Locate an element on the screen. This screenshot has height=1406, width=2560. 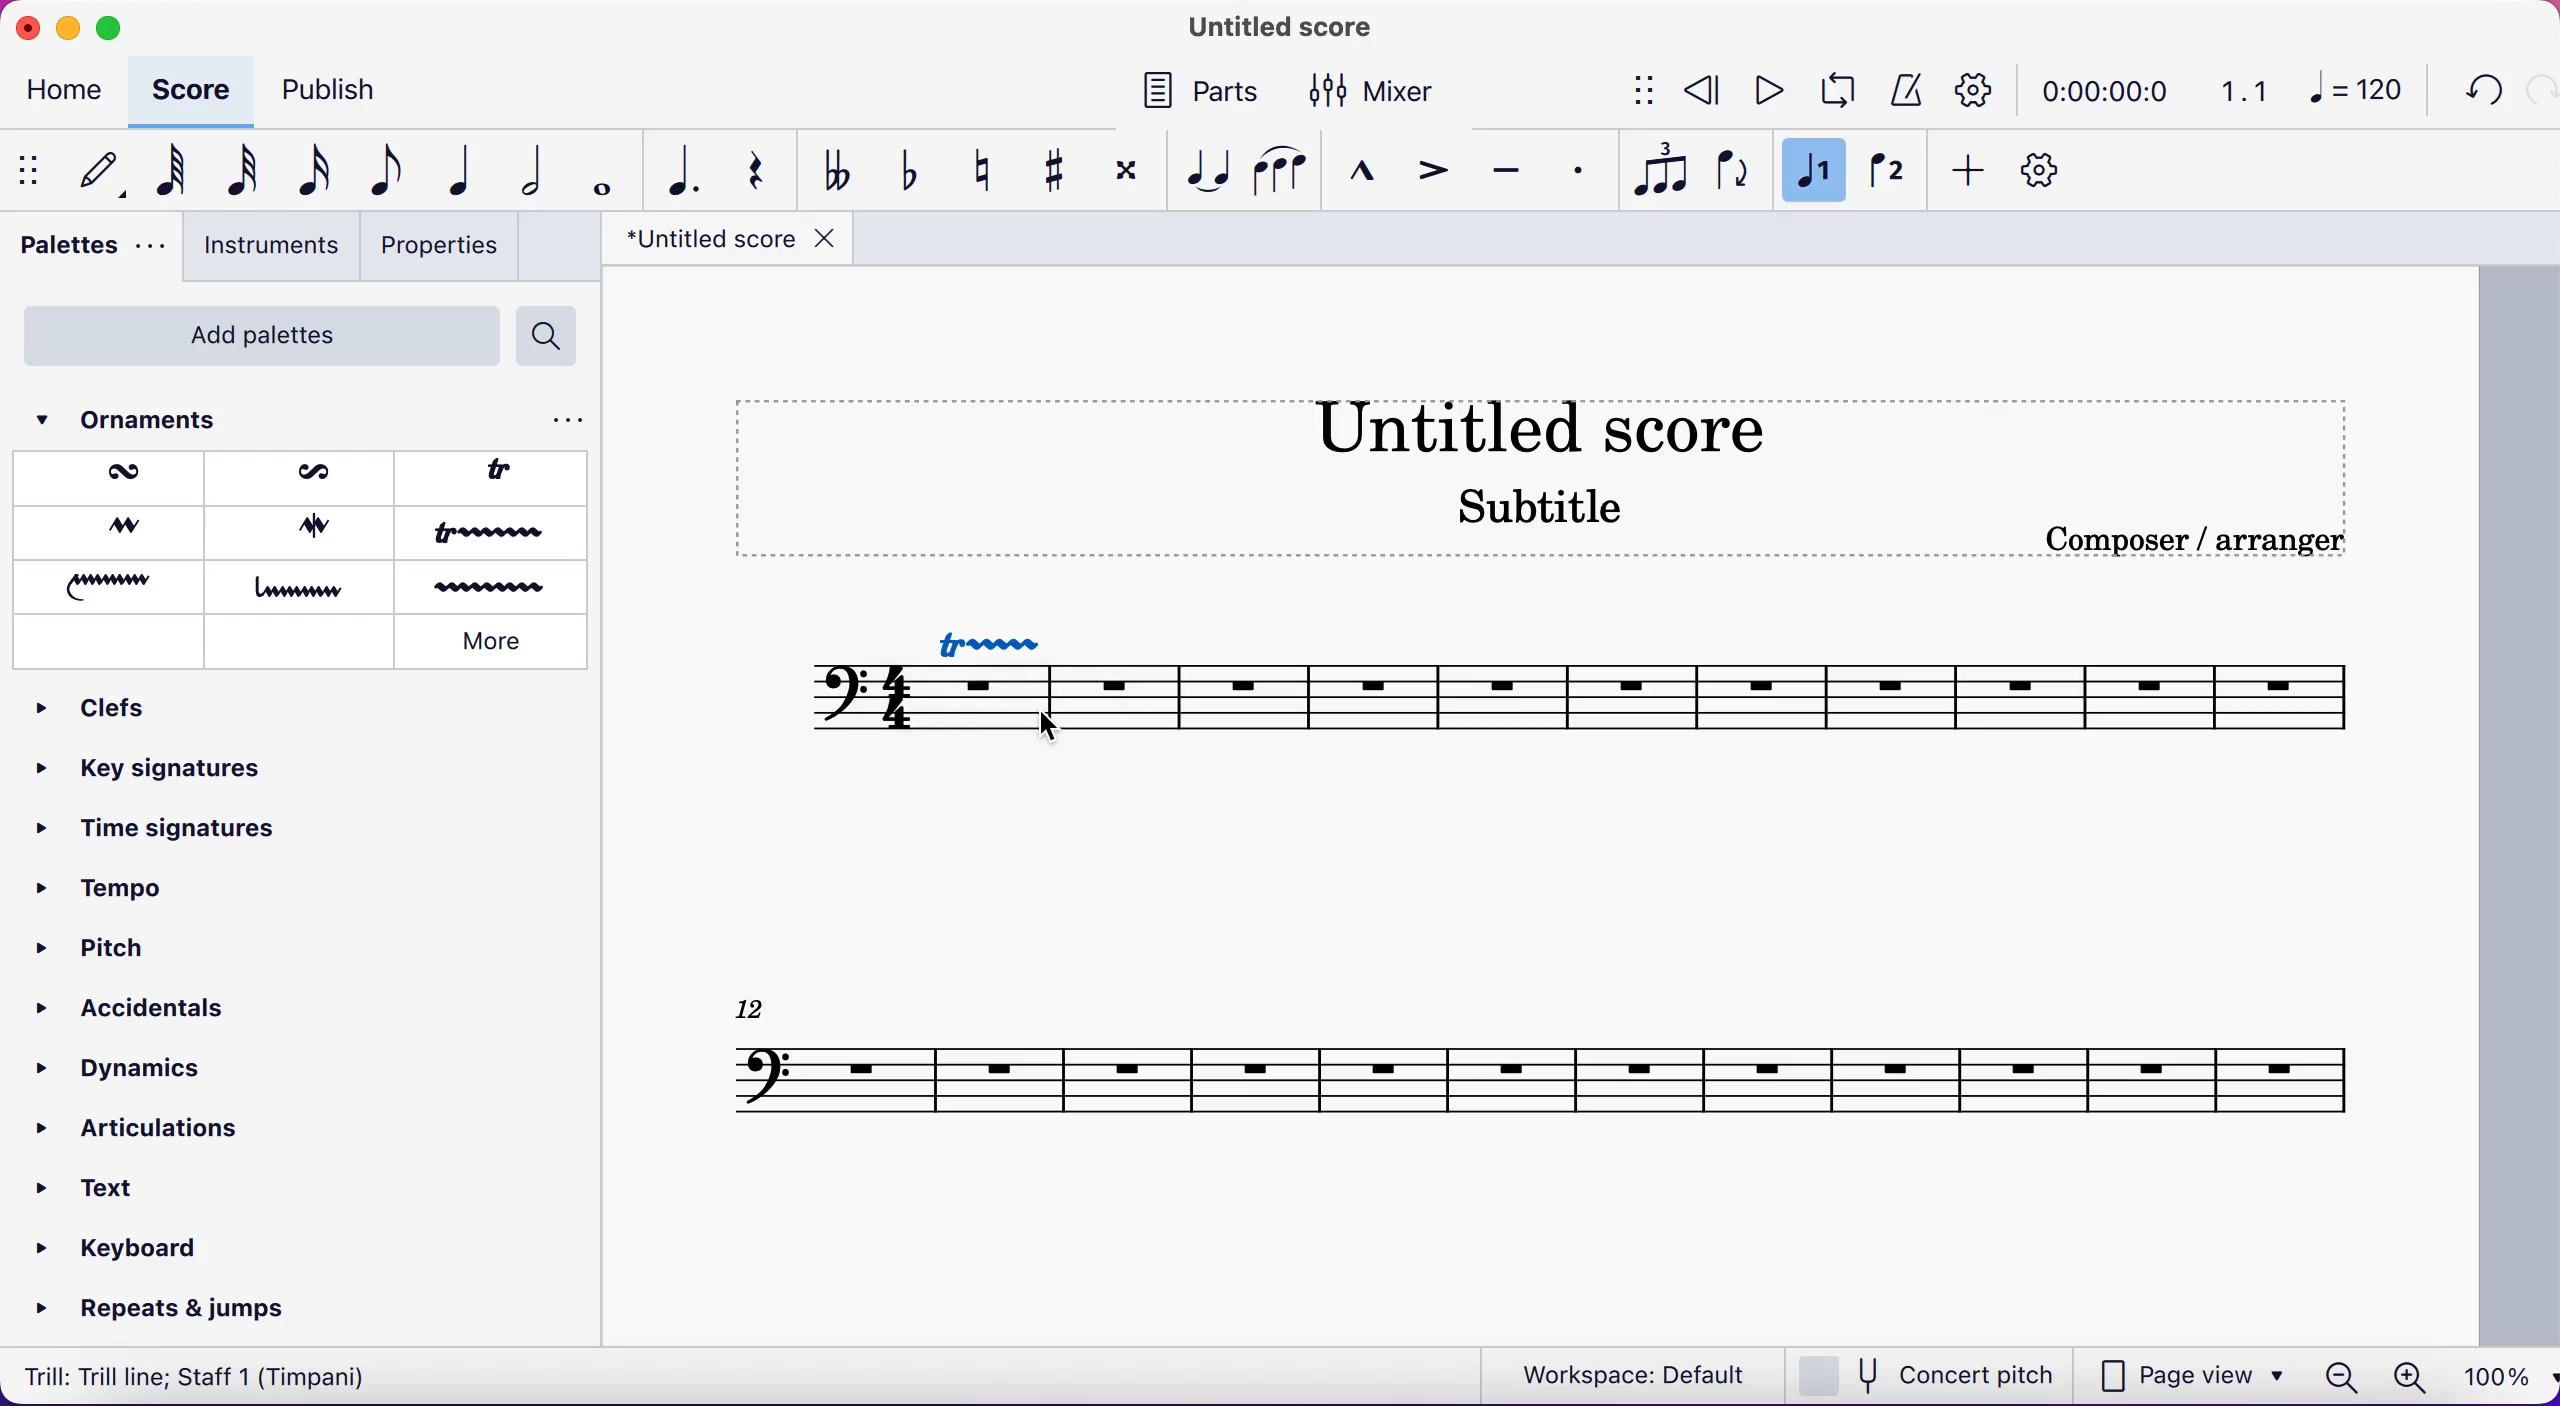
trill line (timpani) is located at coordinates (208, 1375).